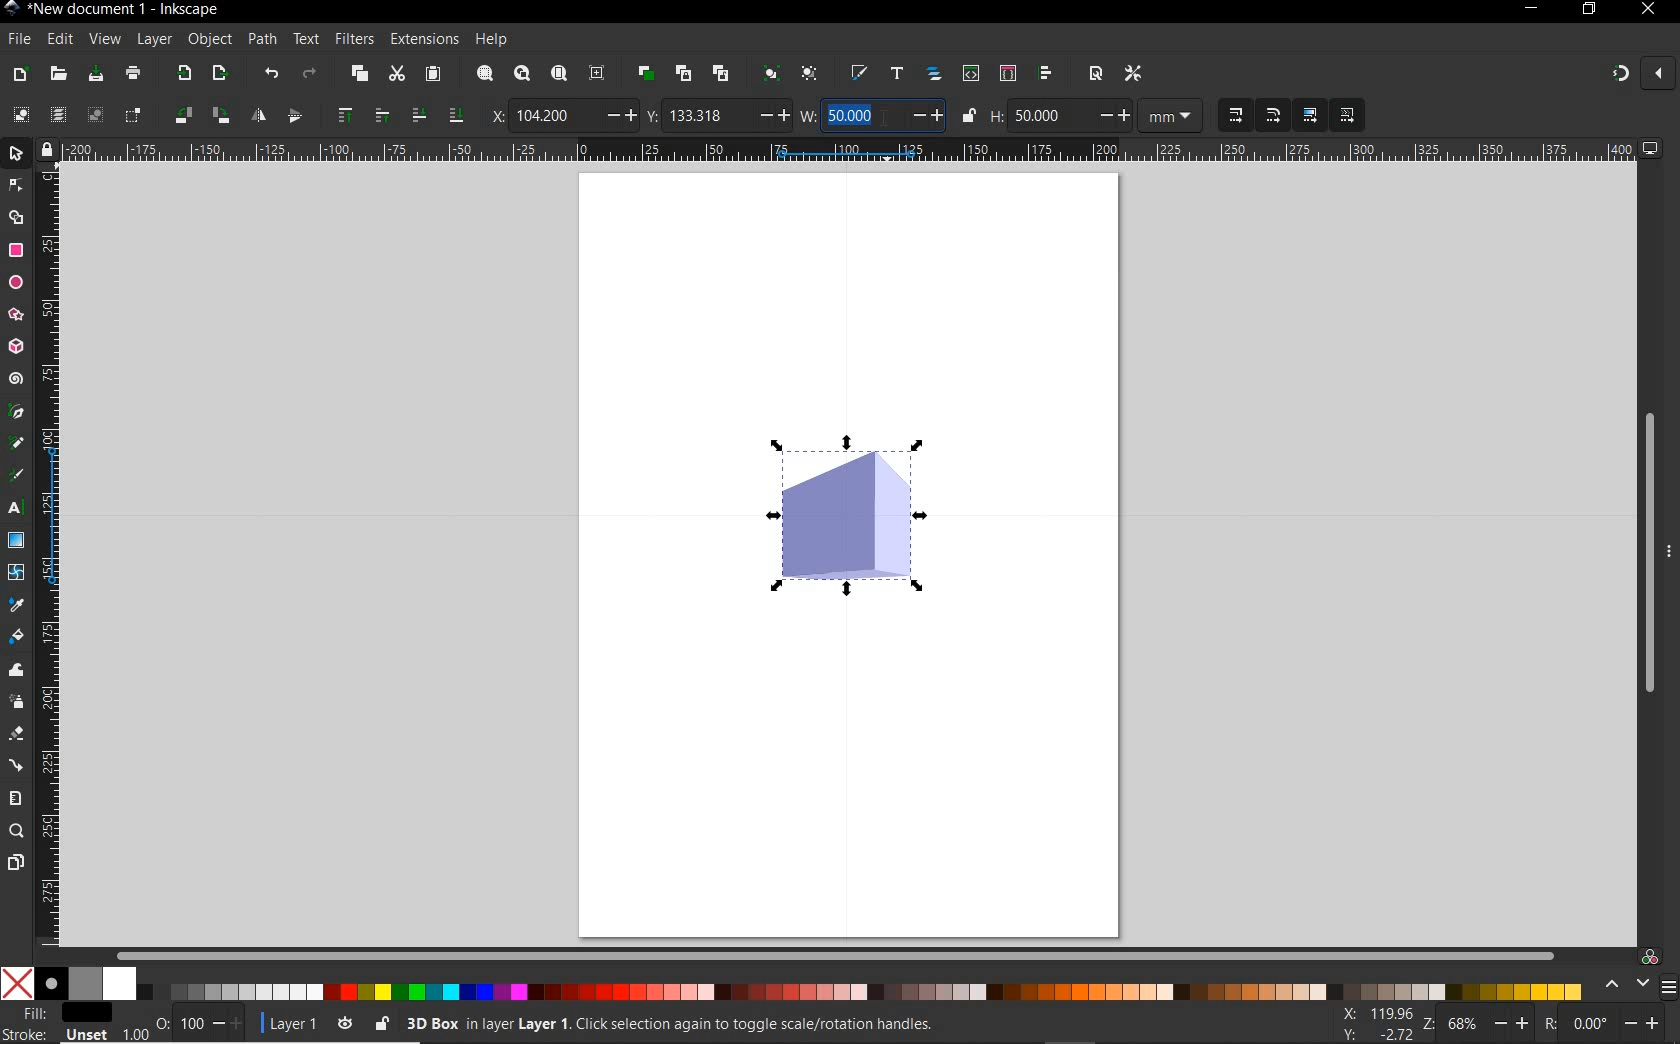  Describe the element at coordinates (1114, 115) in the screenshot. I see `increase/decrease` at that location.